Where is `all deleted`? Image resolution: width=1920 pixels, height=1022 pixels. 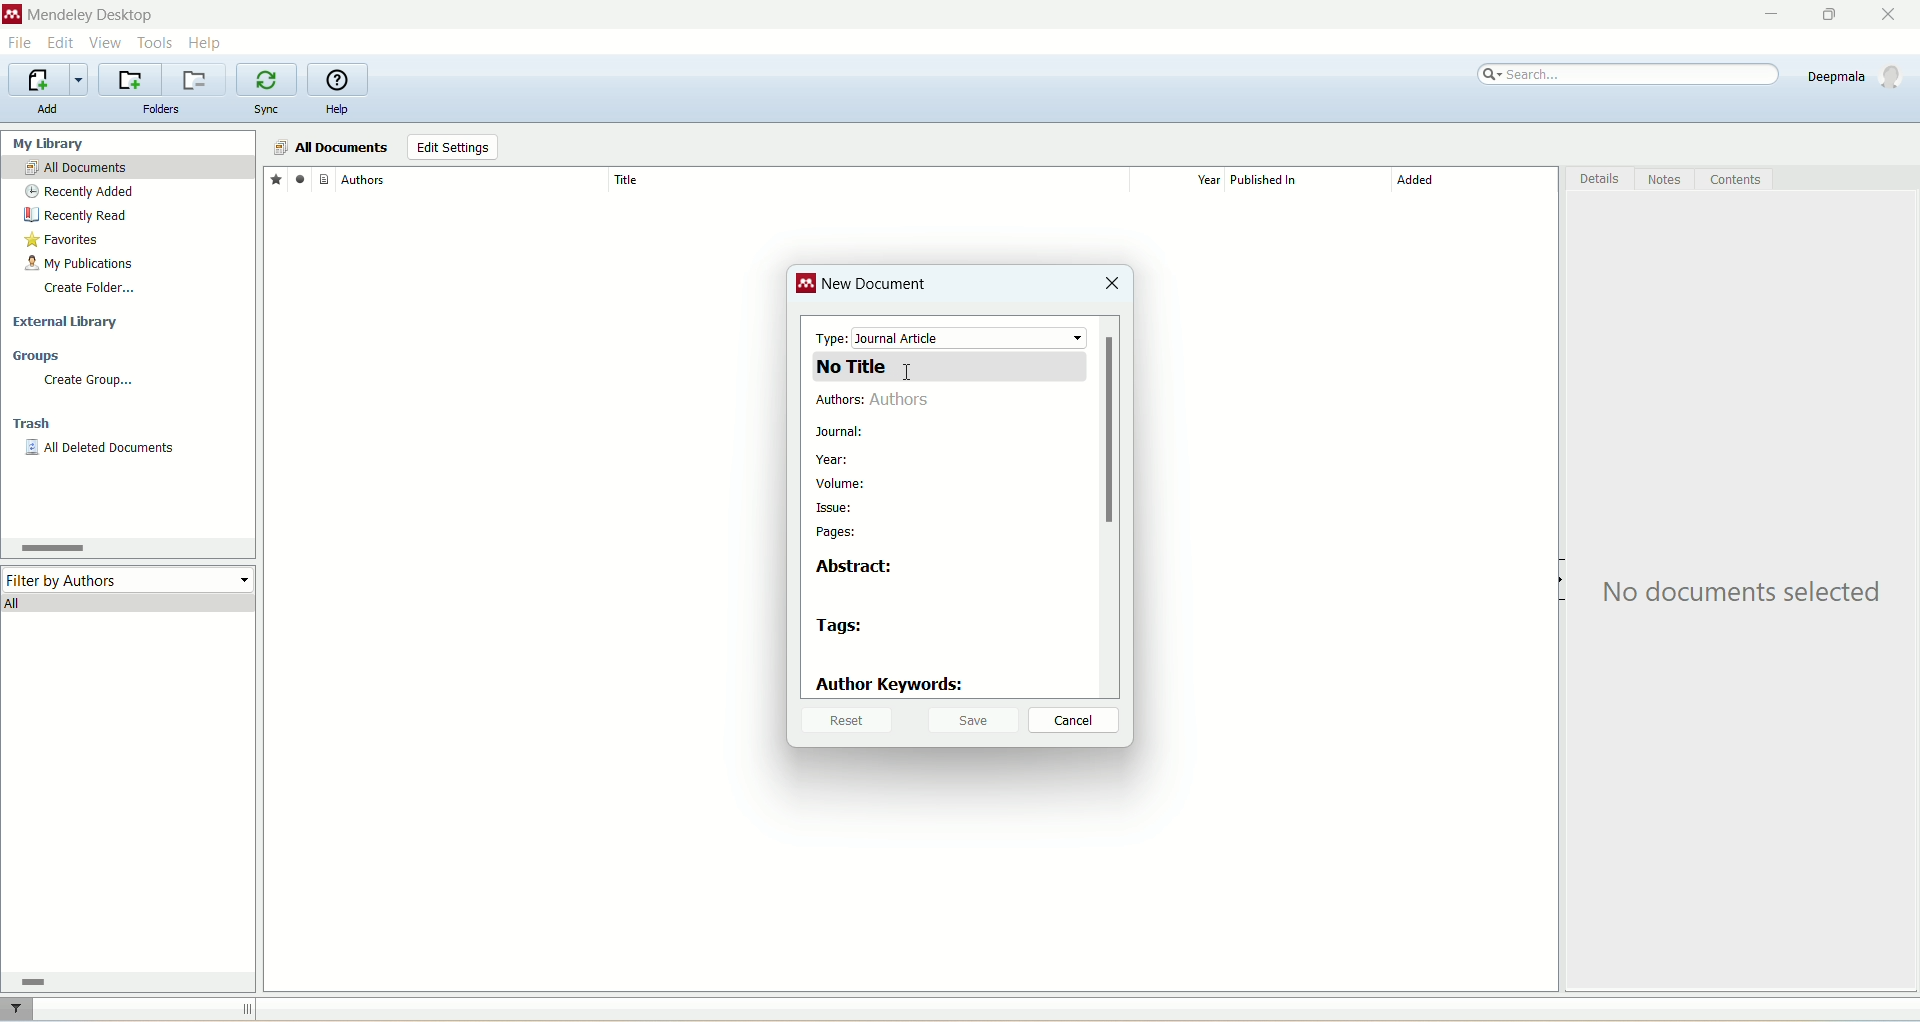 all deleted is located at coordinates (101, 450).